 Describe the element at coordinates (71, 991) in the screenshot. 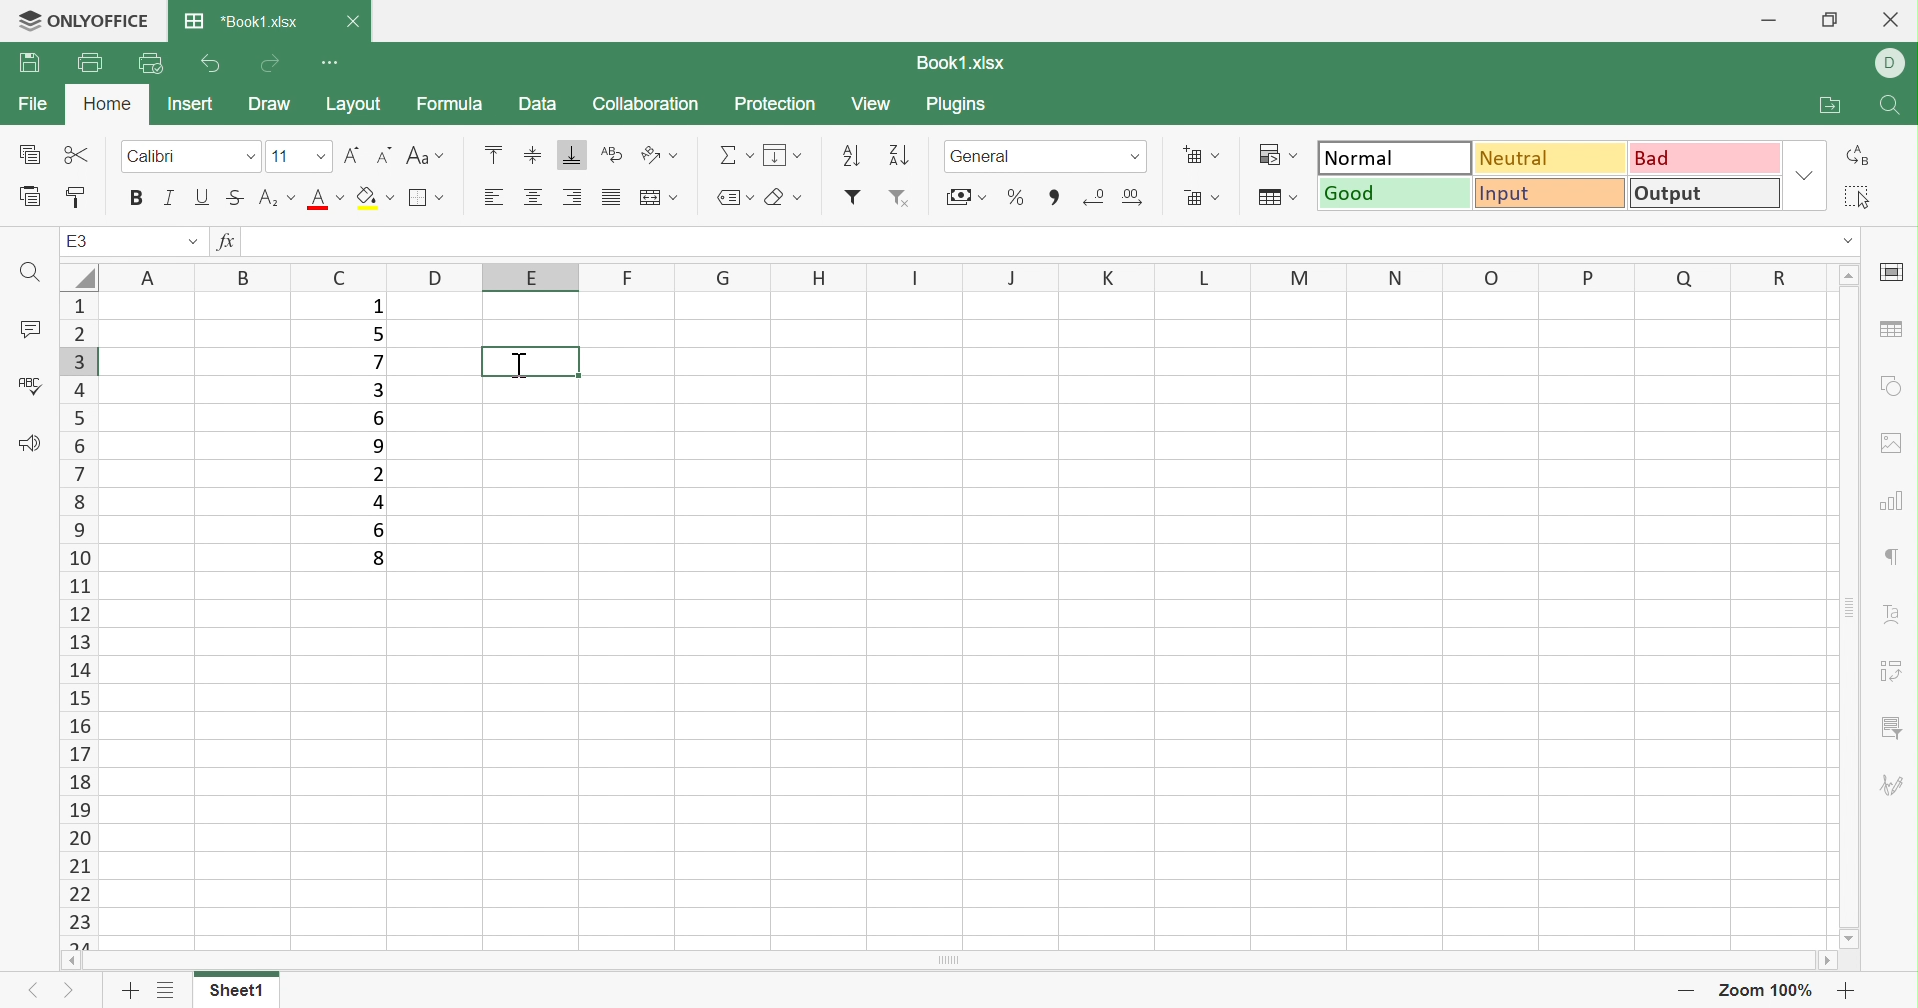

I see `Next` at that location.